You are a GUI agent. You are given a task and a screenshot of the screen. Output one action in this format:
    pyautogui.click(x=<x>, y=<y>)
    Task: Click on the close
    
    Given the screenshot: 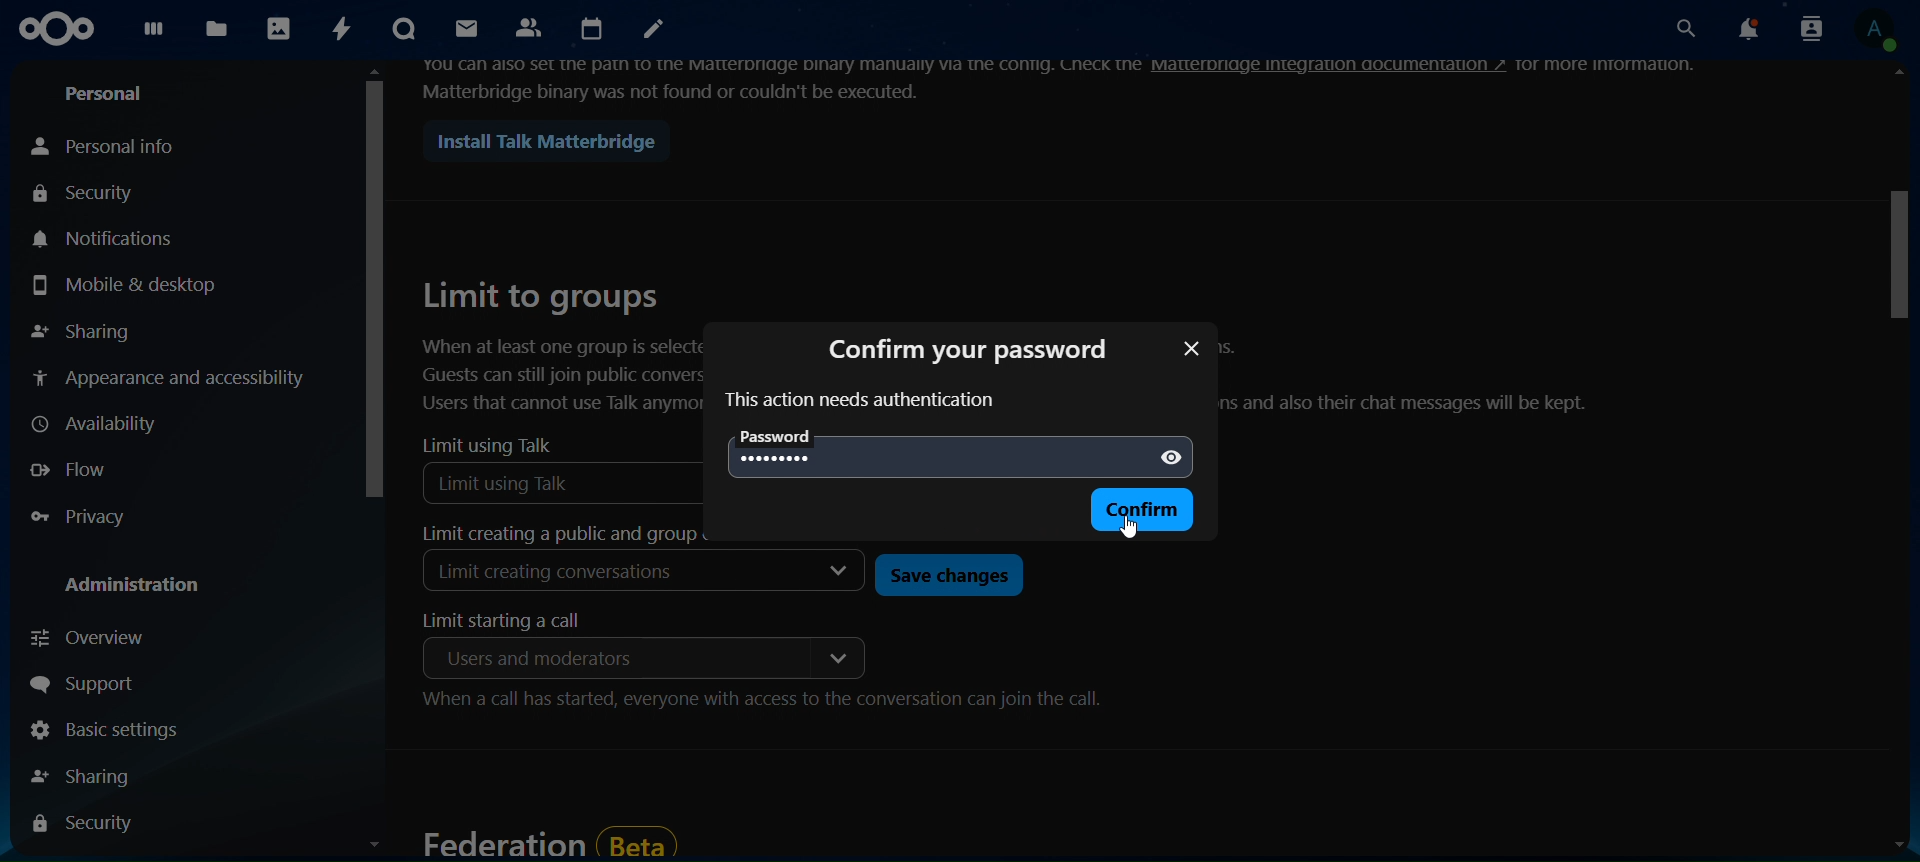 What is the action you would take?
    pyautogui.click(x=1190, y=351)
    